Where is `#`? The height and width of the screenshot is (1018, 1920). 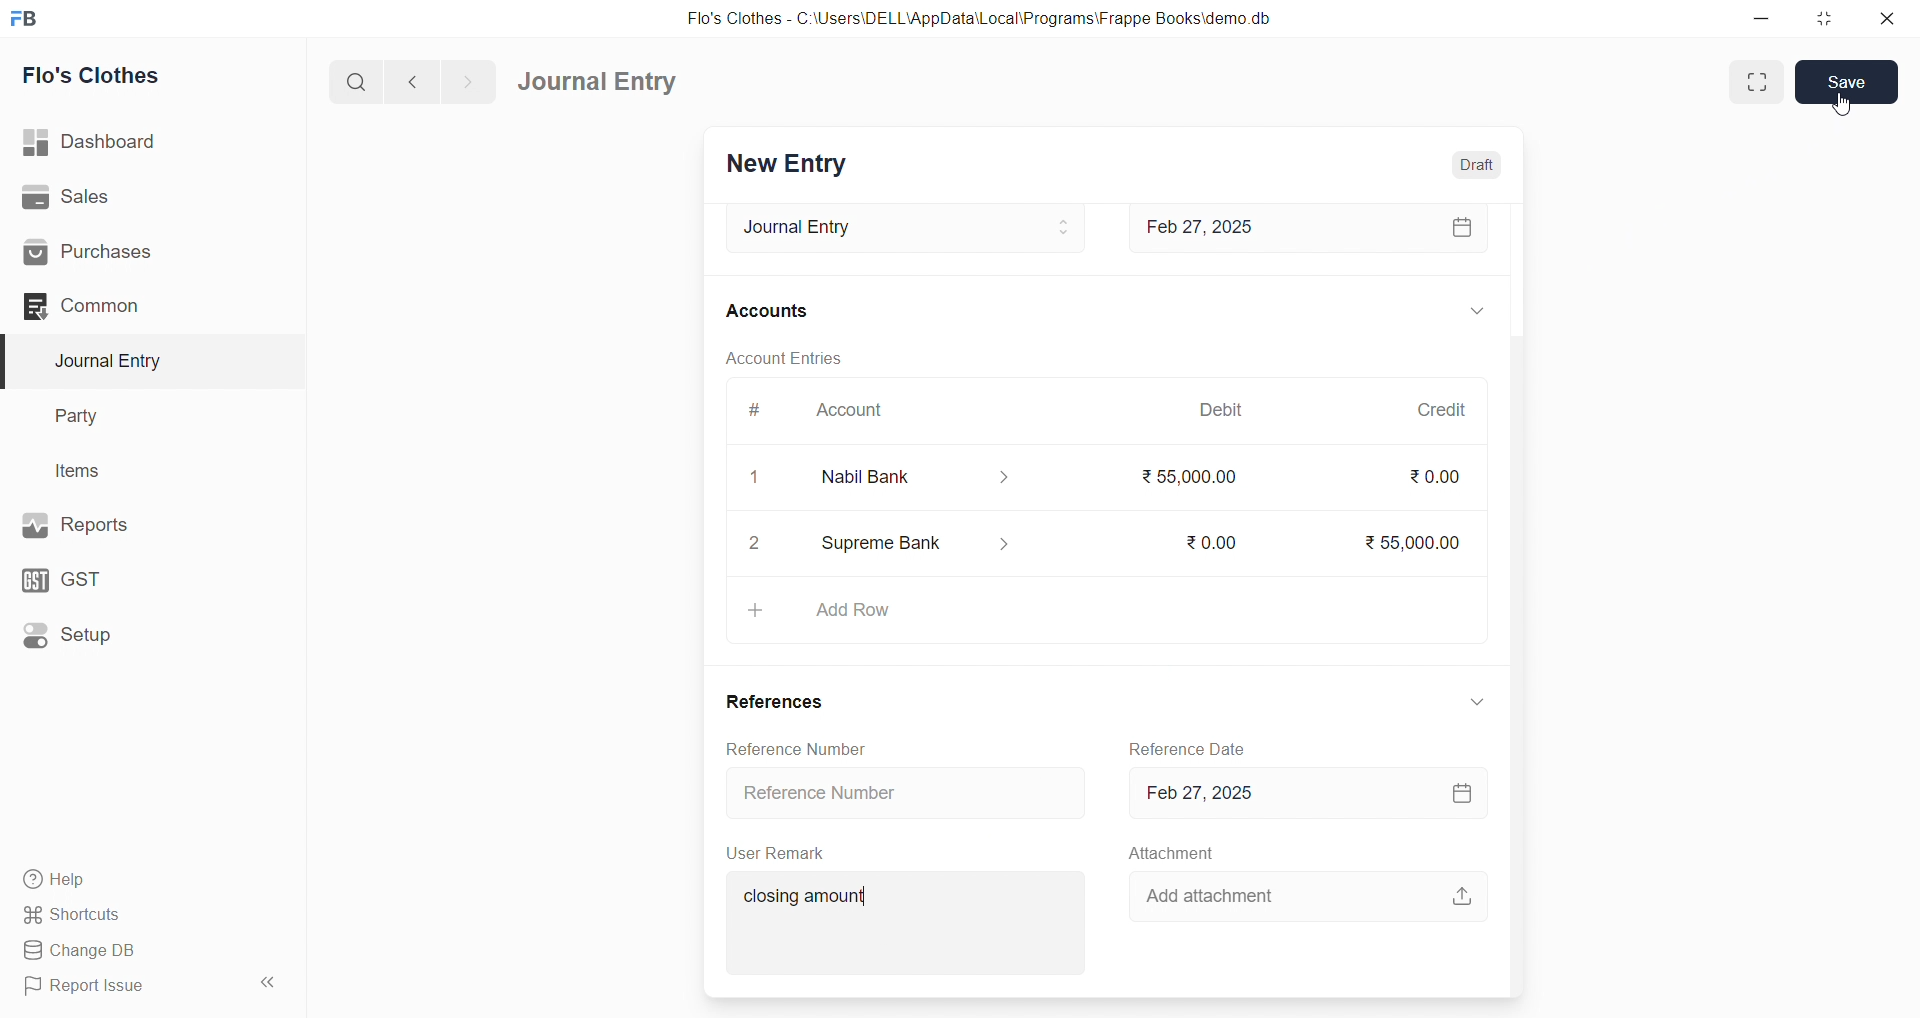 # is located at coordinates (757, 414).